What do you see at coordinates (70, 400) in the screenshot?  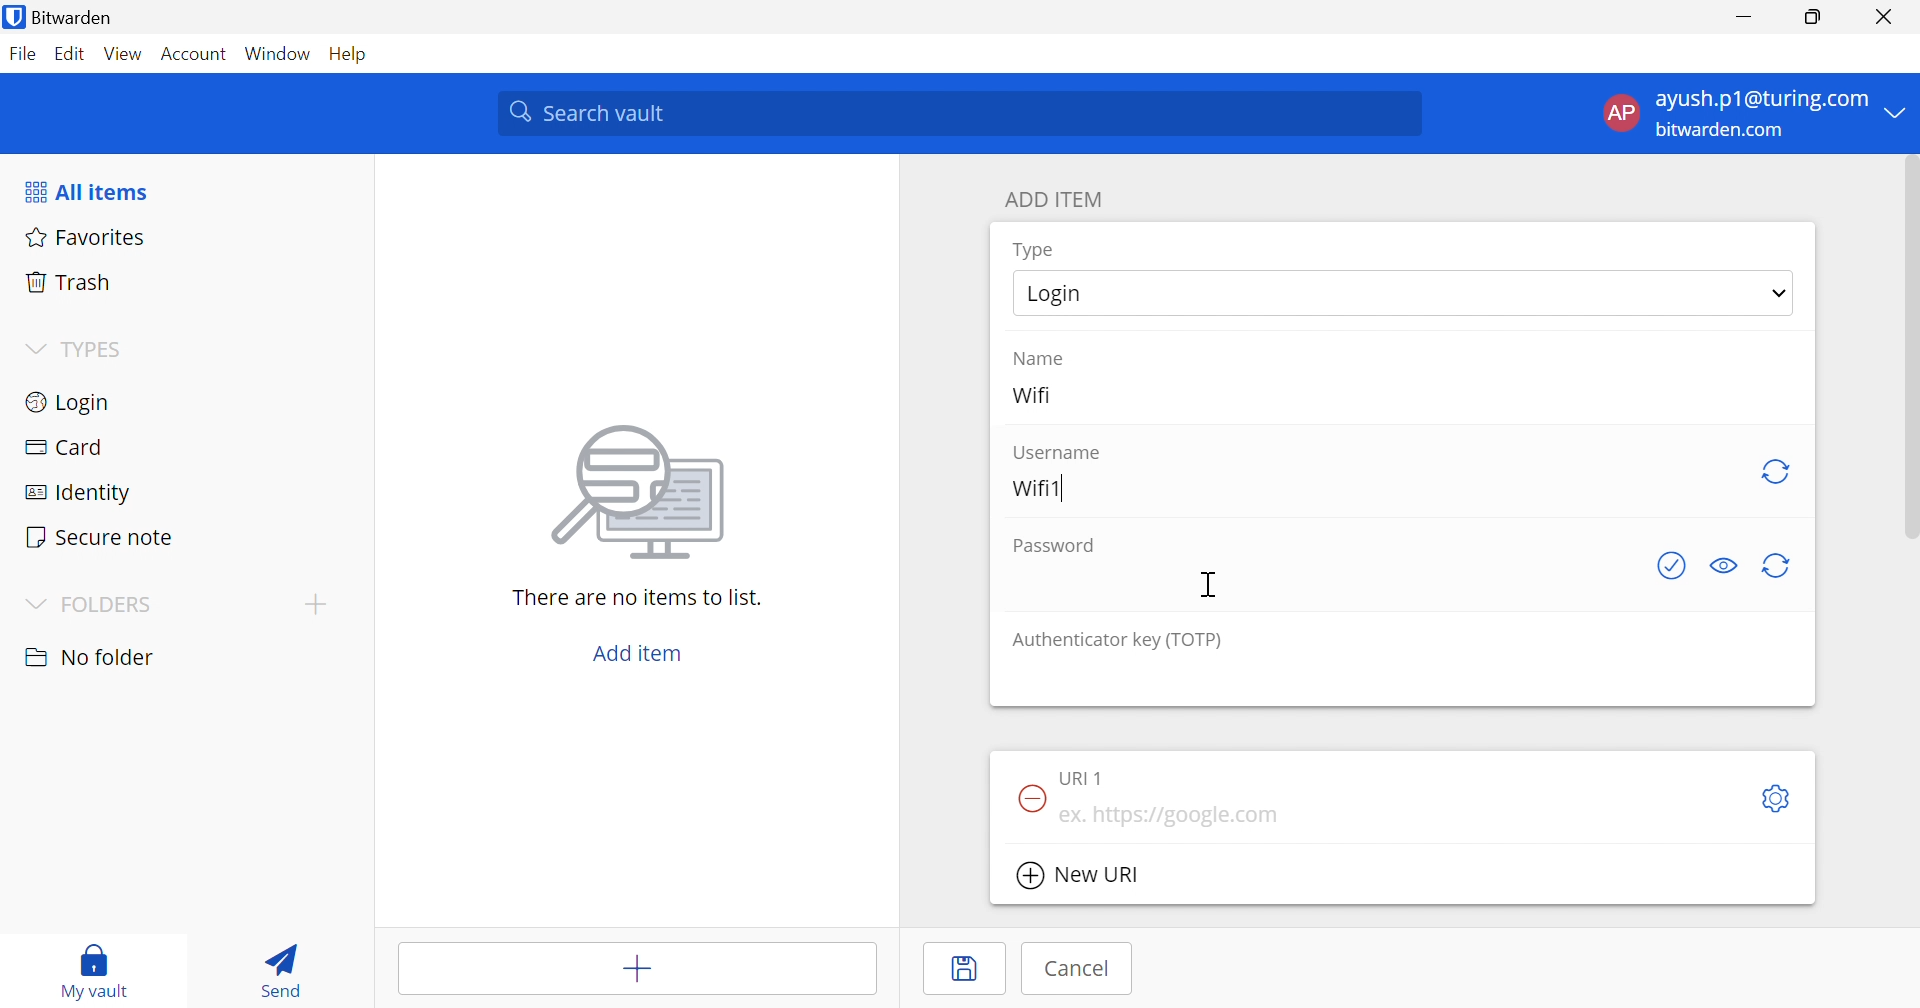 I see `Login` at bounding box center [70, 400].